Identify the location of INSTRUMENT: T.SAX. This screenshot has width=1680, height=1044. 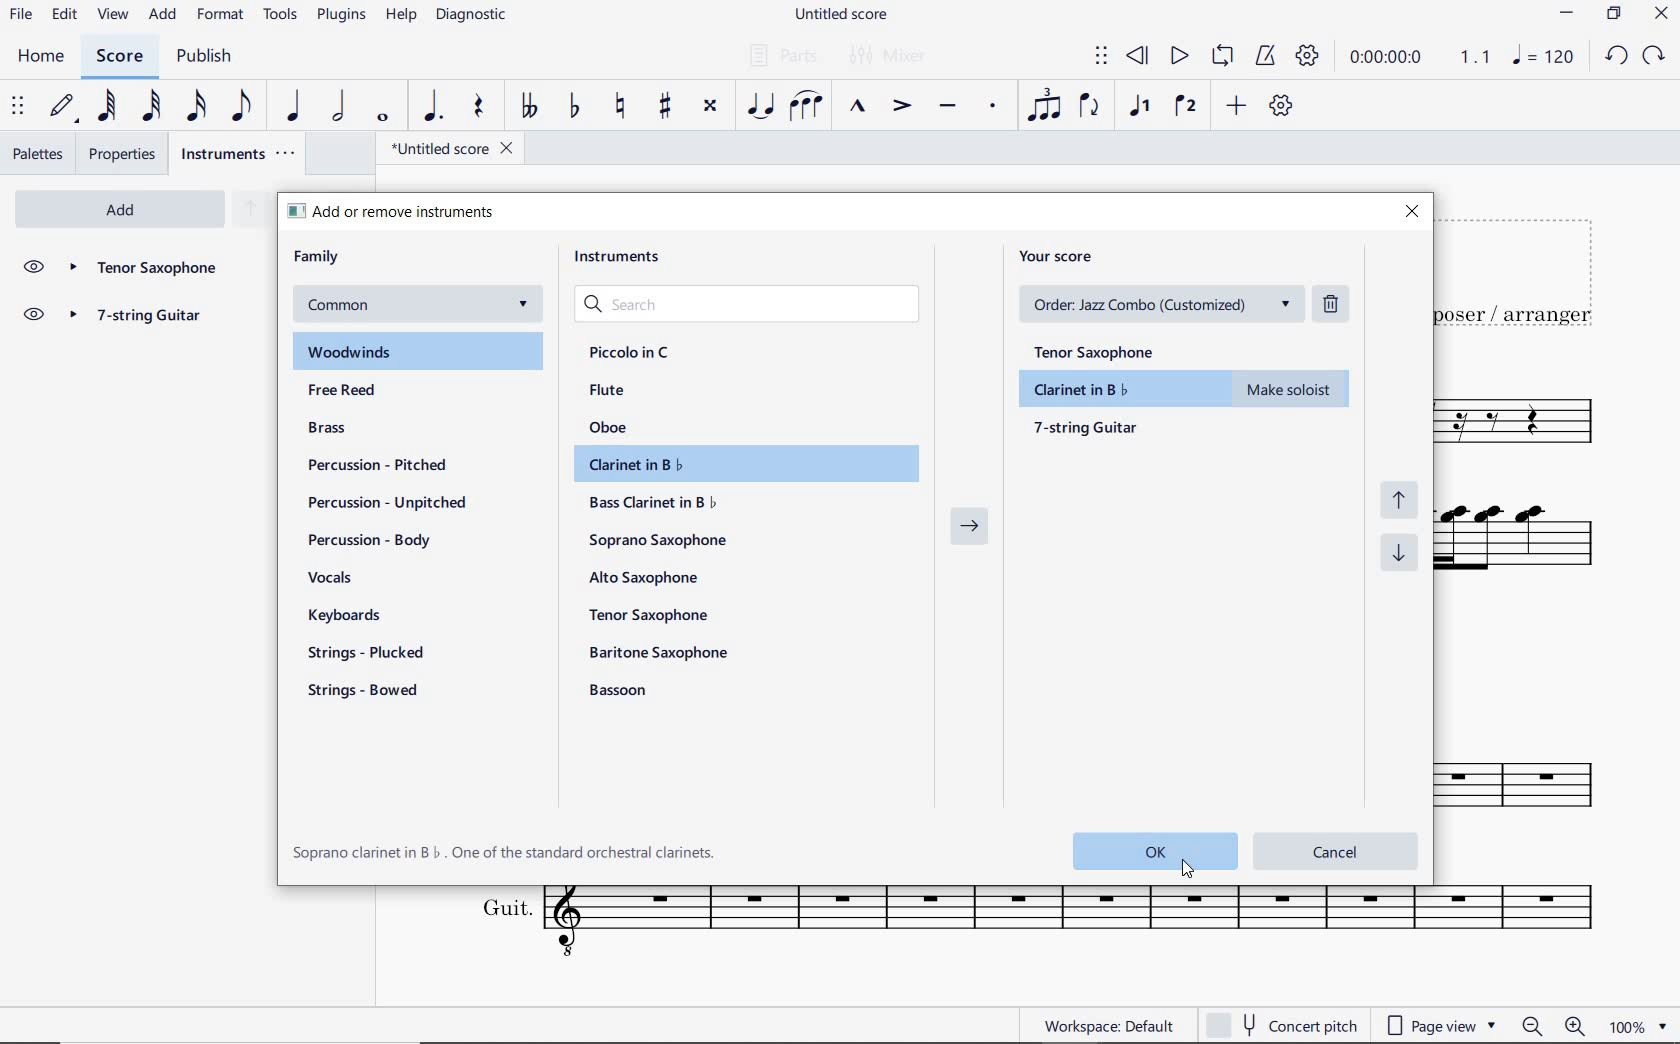
(1531, 770).